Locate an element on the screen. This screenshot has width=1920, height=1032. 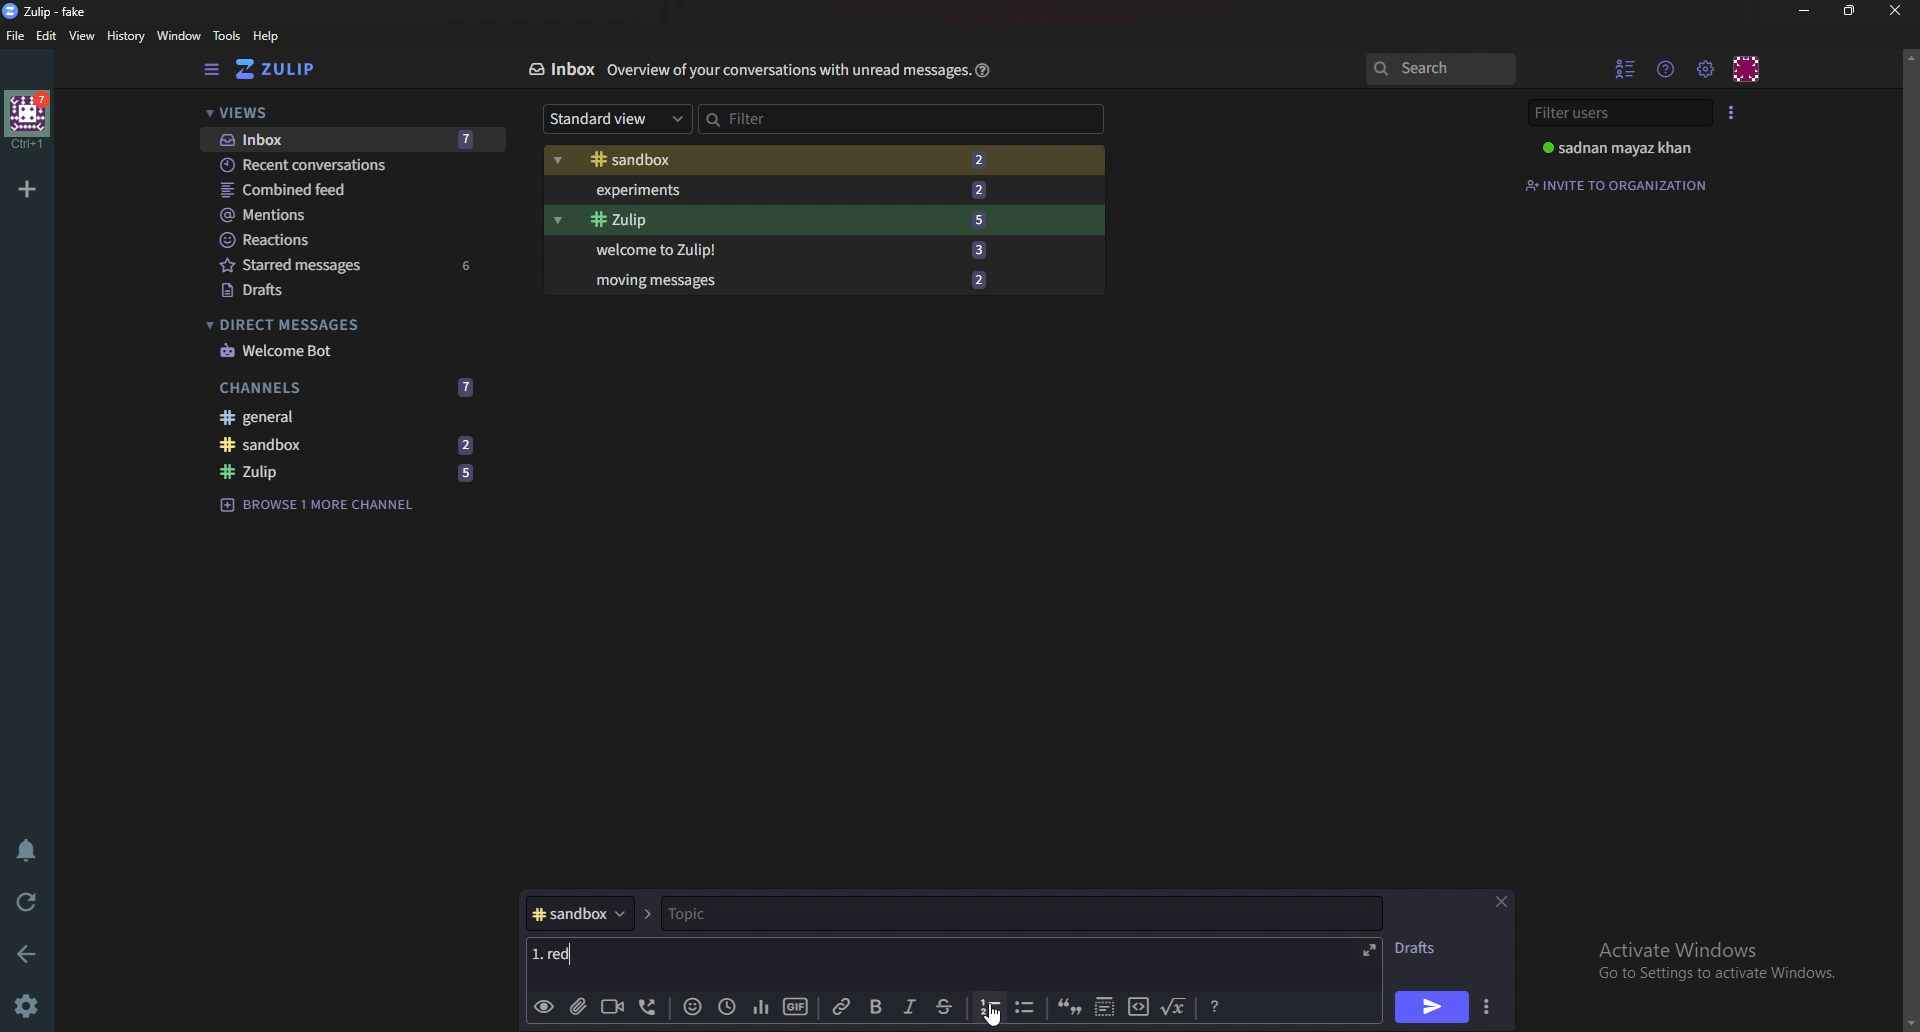
Minimize is located at coordinates (1806, 10).